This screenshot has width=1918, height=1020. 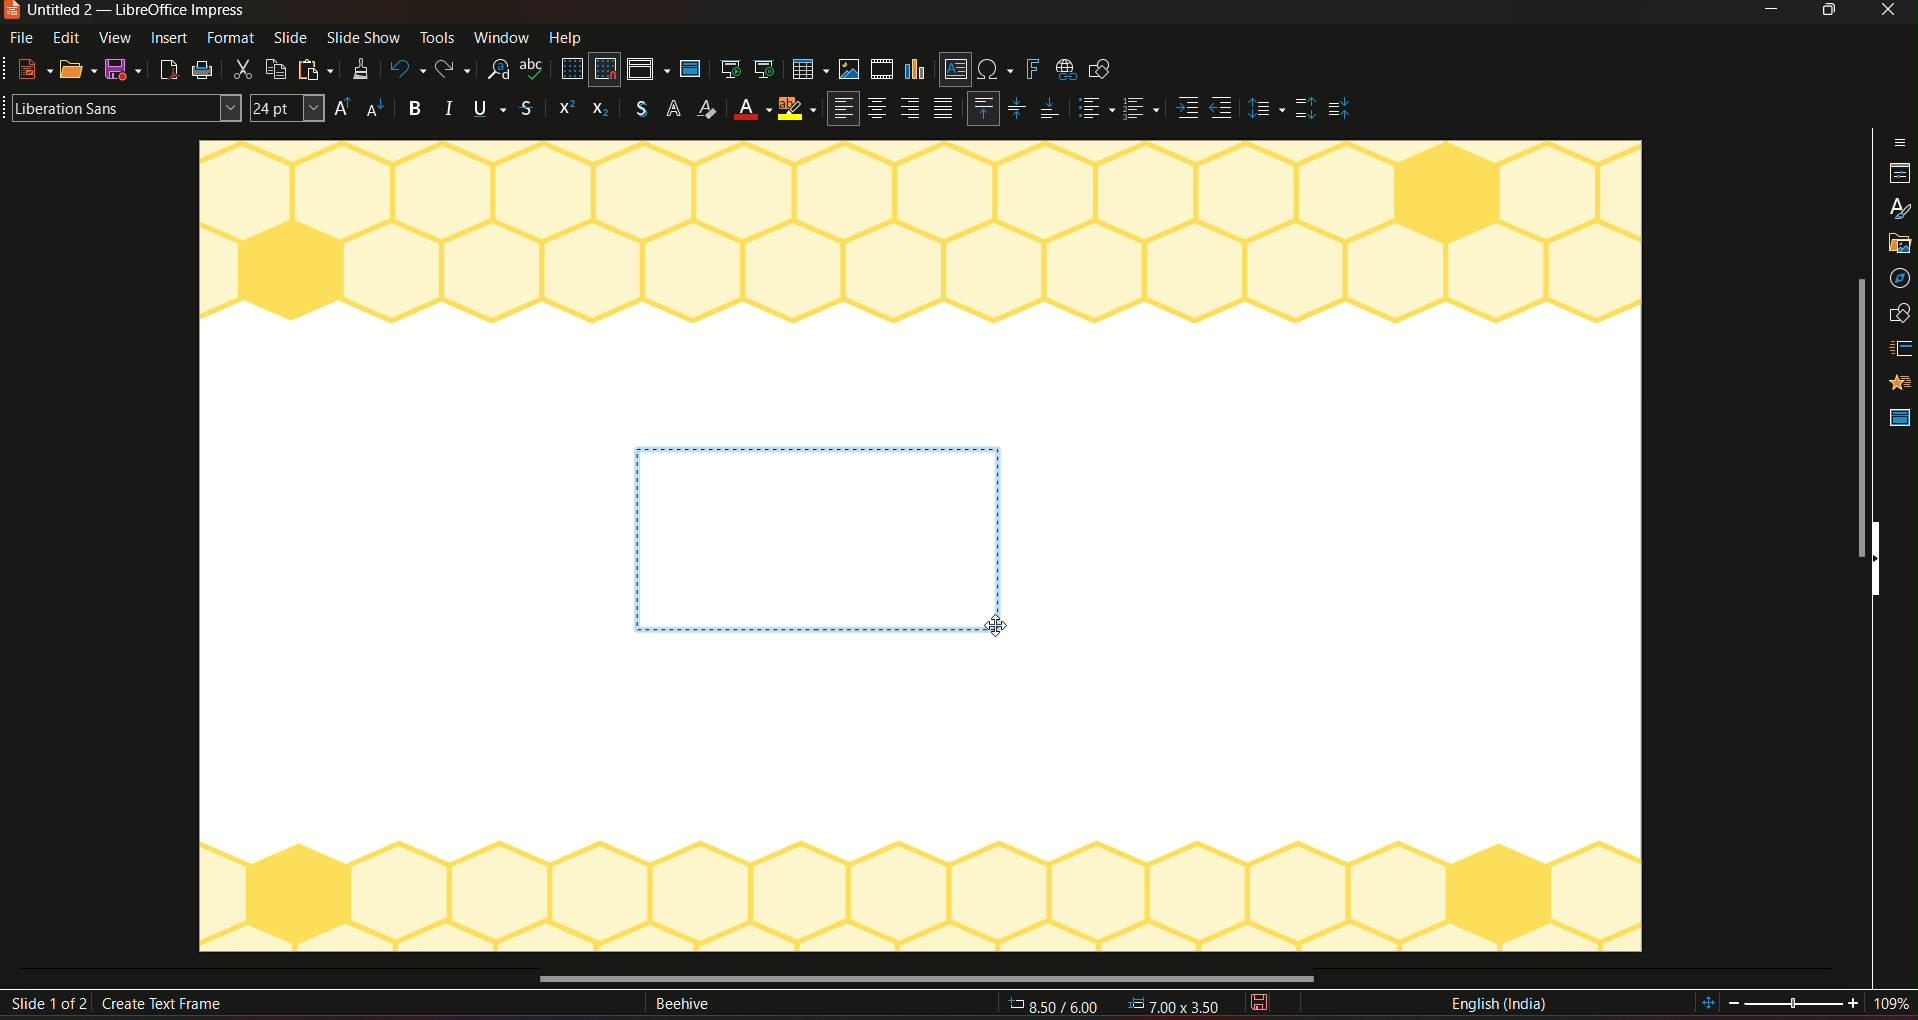 What do you see at coordinates (1898, 135) in the screenshot?
I see `properties` at bounding box center [1898, 135].